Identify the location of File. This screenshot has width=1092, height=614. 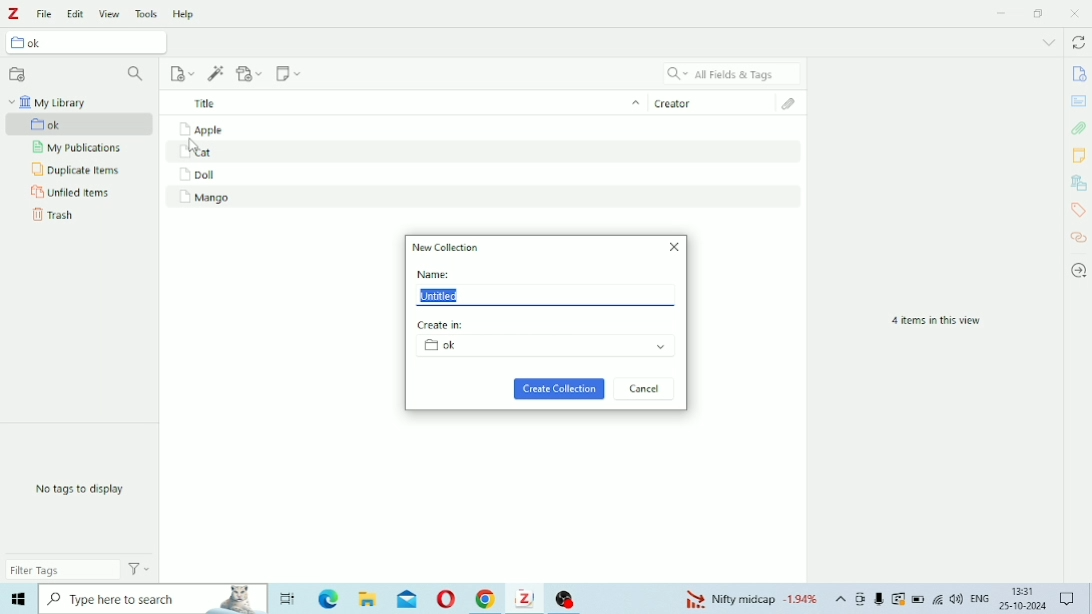
(45, 14).